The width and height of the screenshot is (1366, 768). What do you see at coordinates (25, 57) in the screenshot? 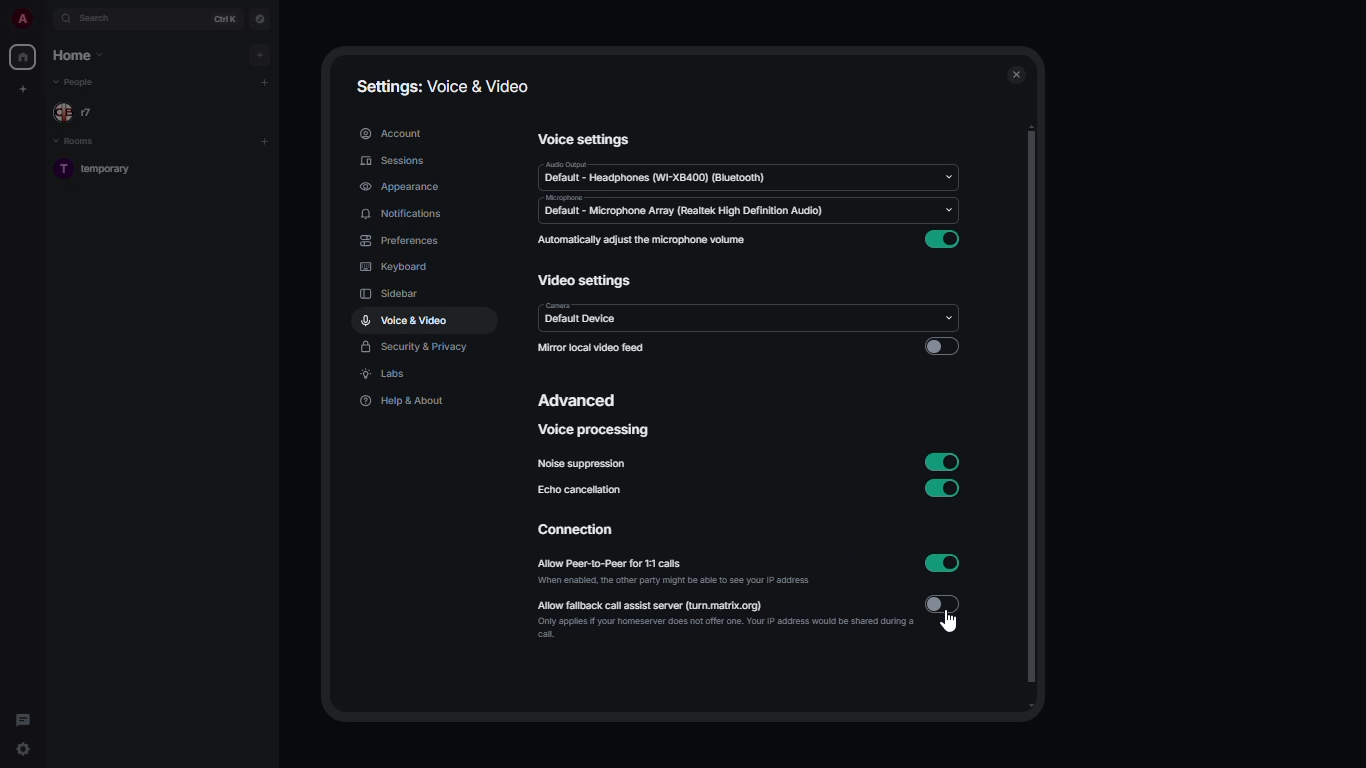
I see `home` at bounding box center [25, 57].